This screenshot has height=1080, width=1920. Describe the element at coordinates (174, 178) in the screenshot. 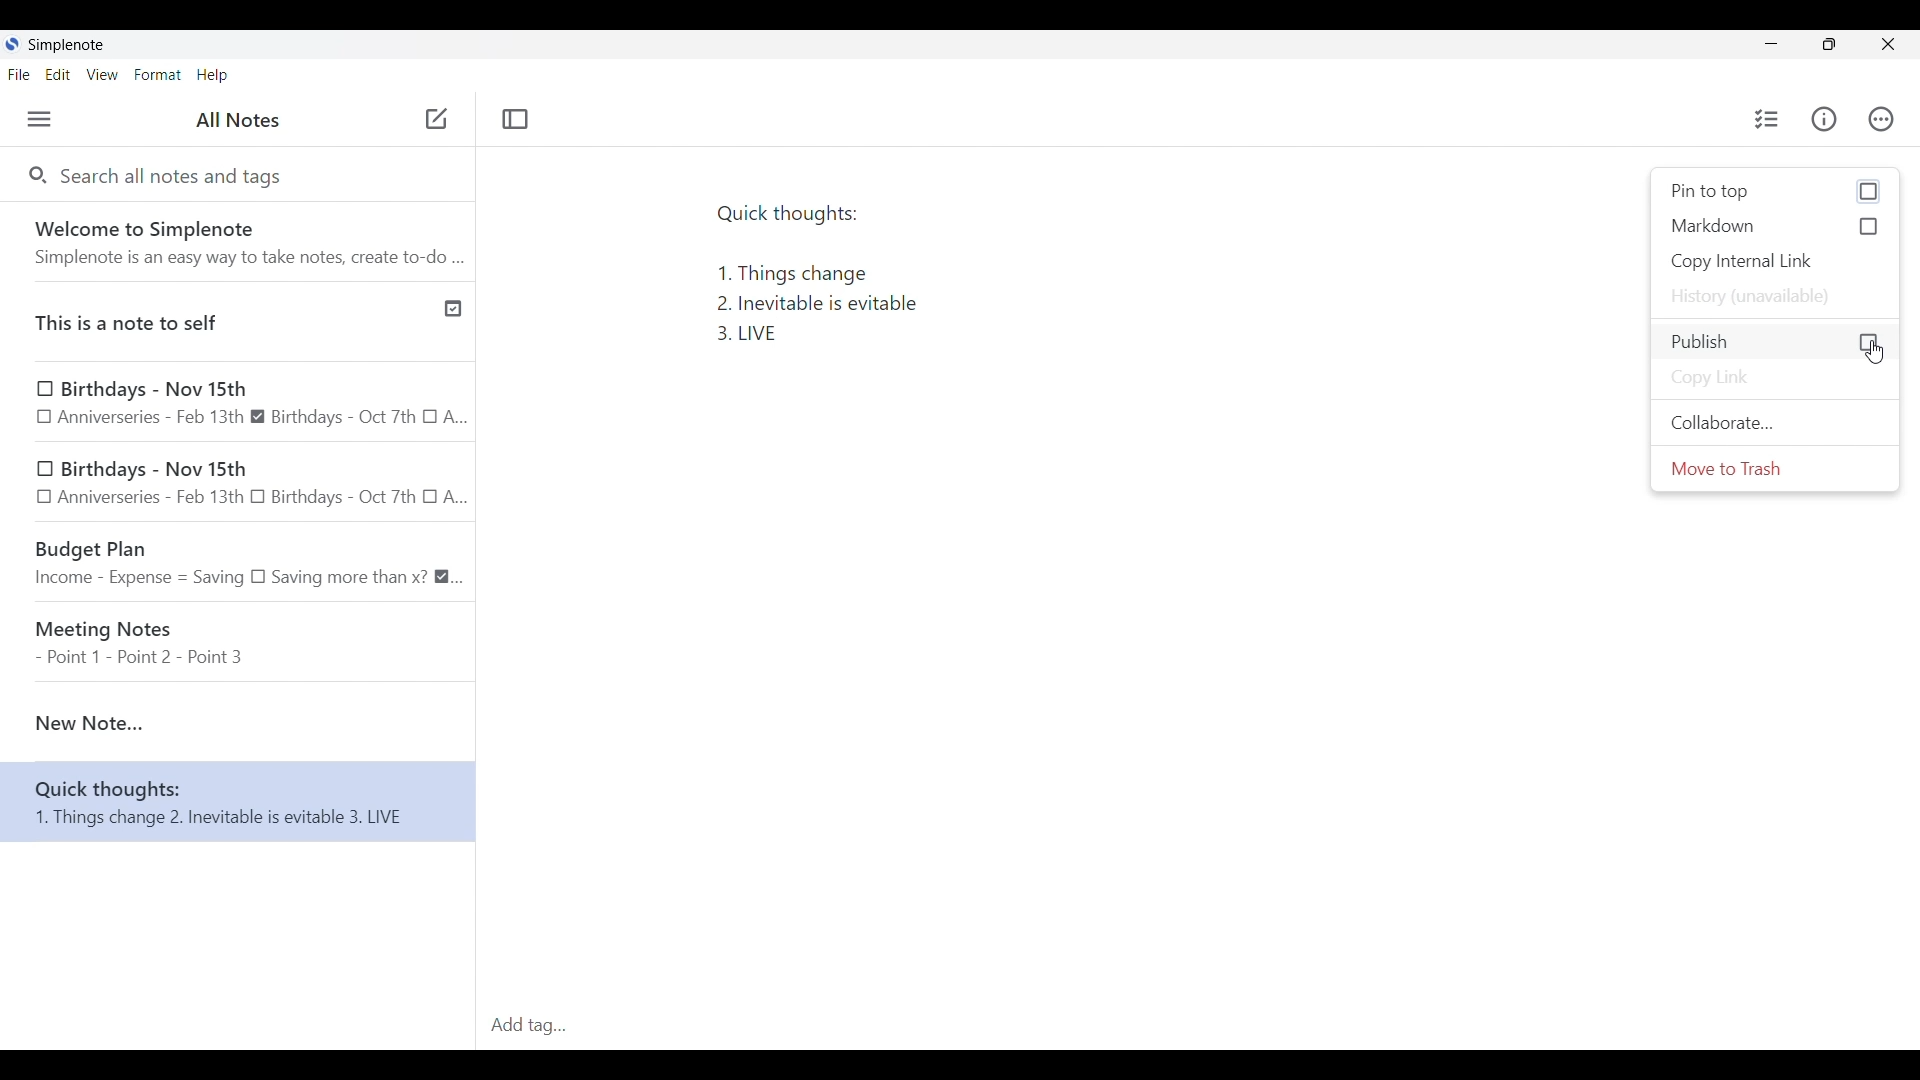

I see `Search all notes and tags` at that location.